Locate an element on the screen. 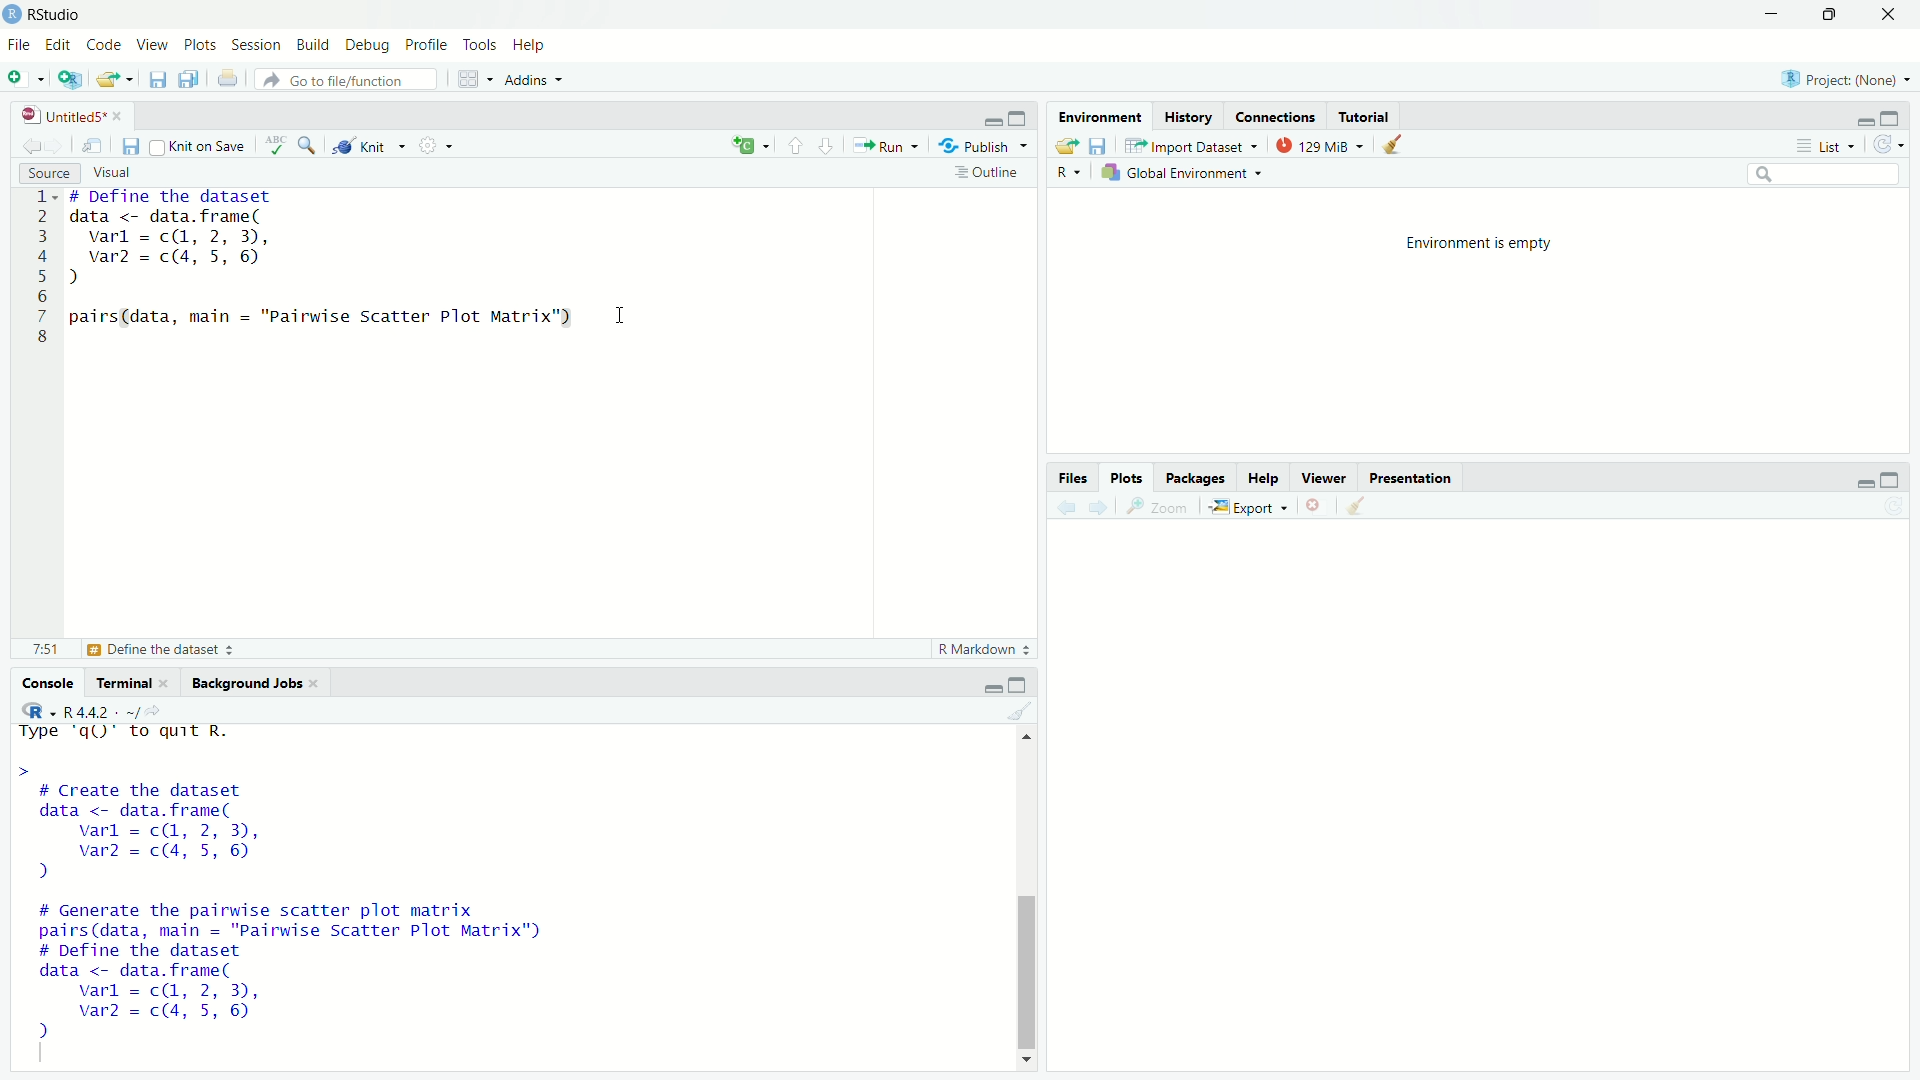  # DeTine the dataset
data <- data.frame(
varl = c(1, 2, 3),
var = c(4, 5, 6)
)
pairs(data, main = "Pairwise Scatter Plot Matrix") is located at coordinates (332, 282).